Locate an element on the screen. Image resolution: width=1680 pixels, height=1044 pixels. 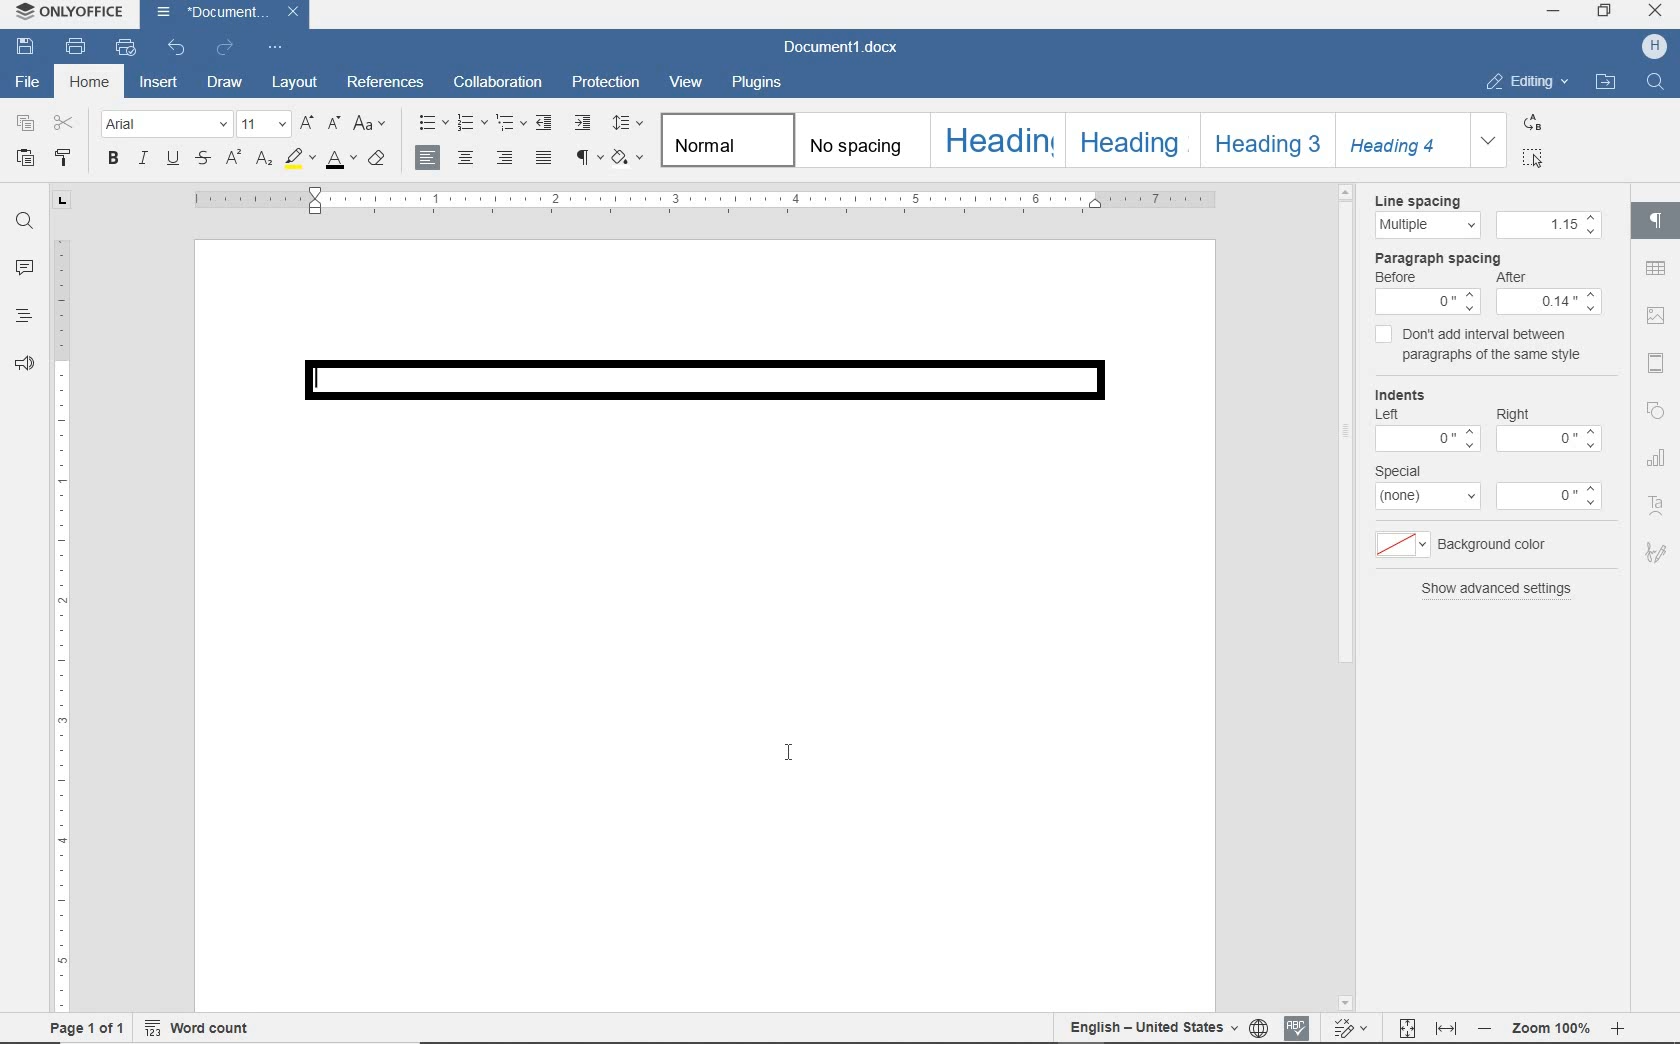
decrease indent is located at coordinates (547, 122).